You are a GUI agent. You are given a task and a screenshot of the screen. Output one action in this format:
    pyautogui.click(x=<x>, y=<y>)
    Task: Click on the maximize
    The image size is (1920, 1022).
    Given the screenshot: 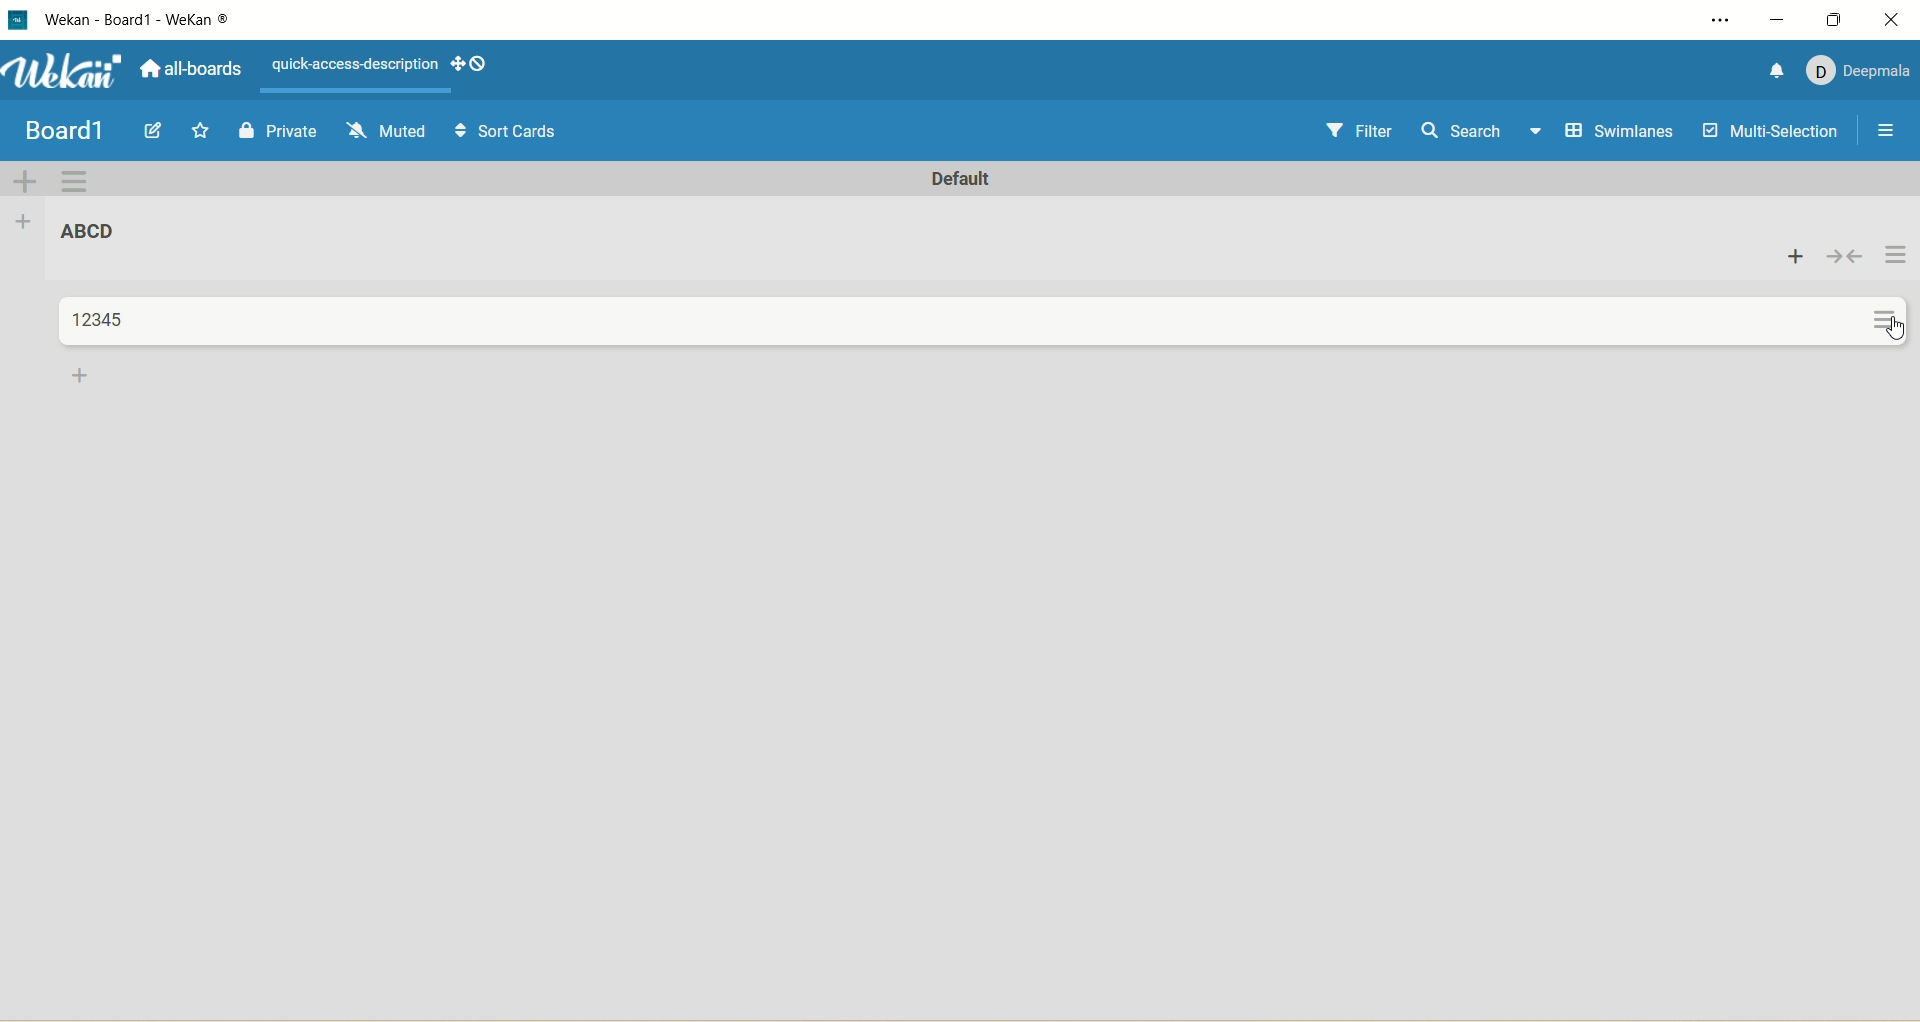 What is the action you would take?
    pyautogui.click(x=1838, y=19)
    